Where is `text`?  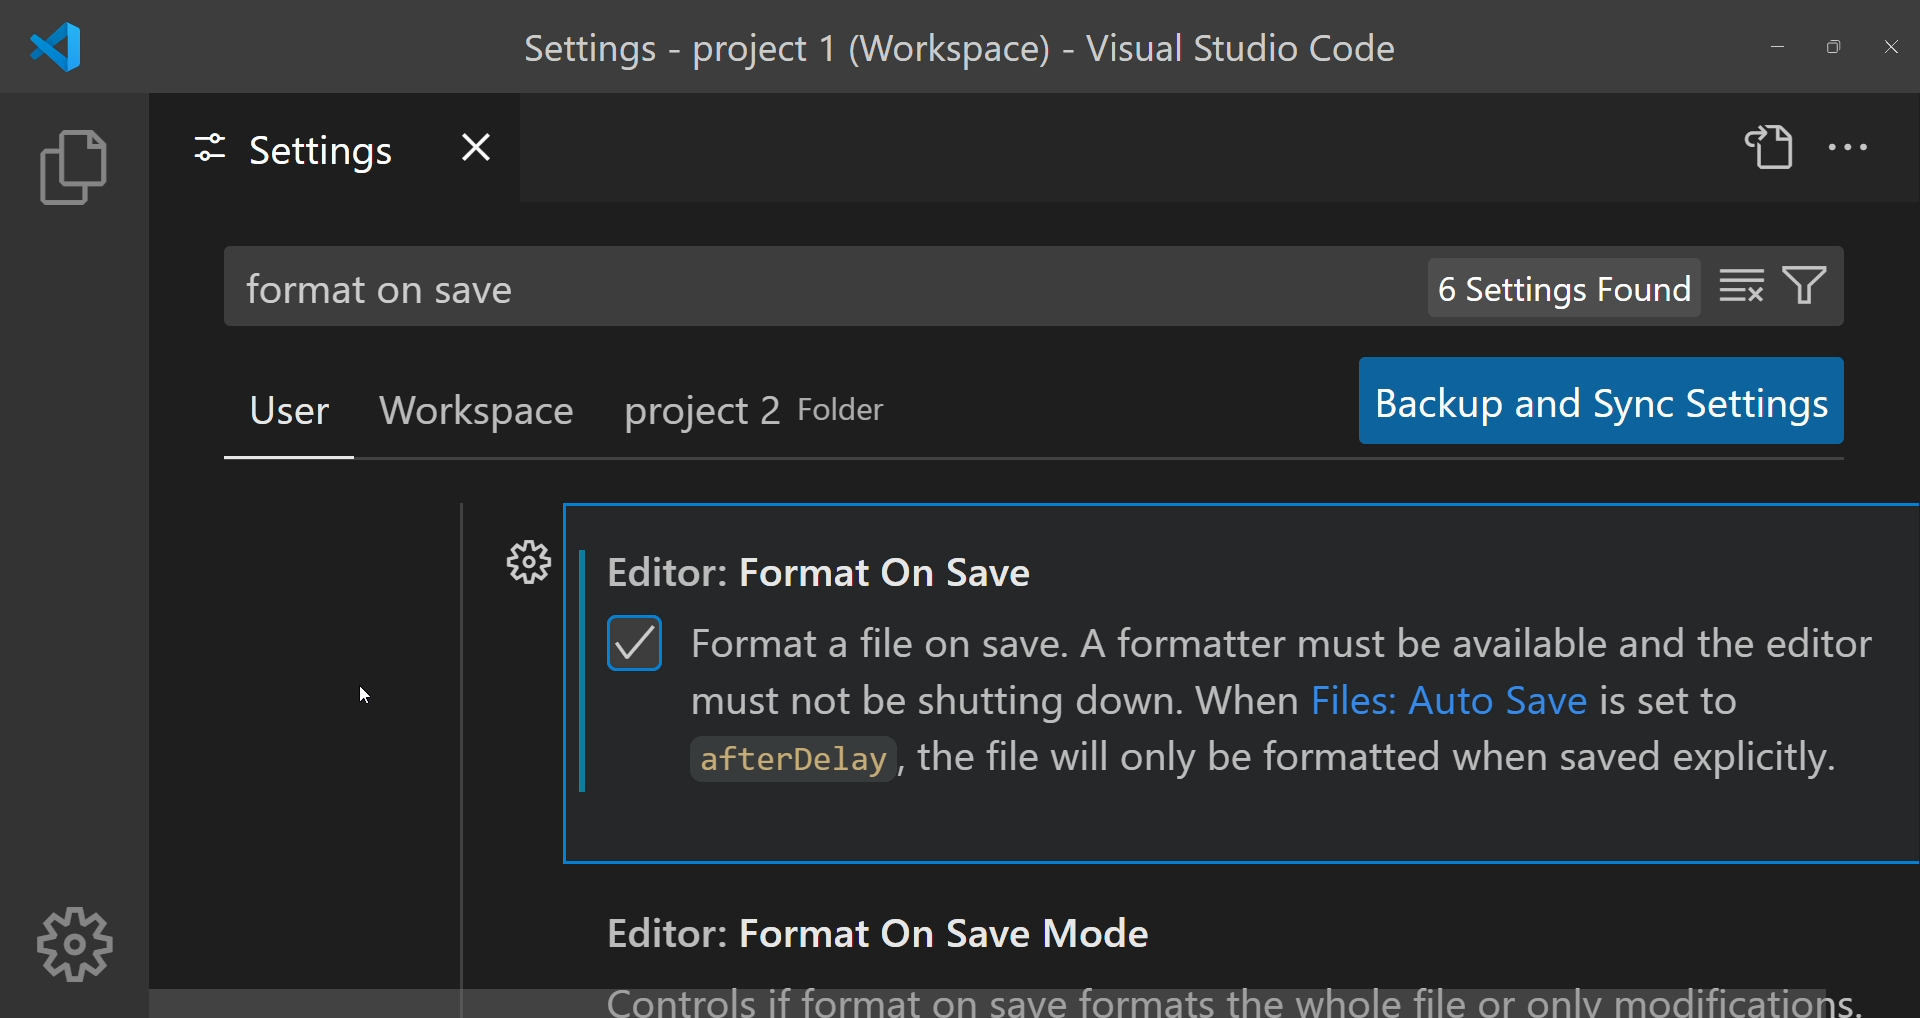
text is located at coordinates (1228, 991).